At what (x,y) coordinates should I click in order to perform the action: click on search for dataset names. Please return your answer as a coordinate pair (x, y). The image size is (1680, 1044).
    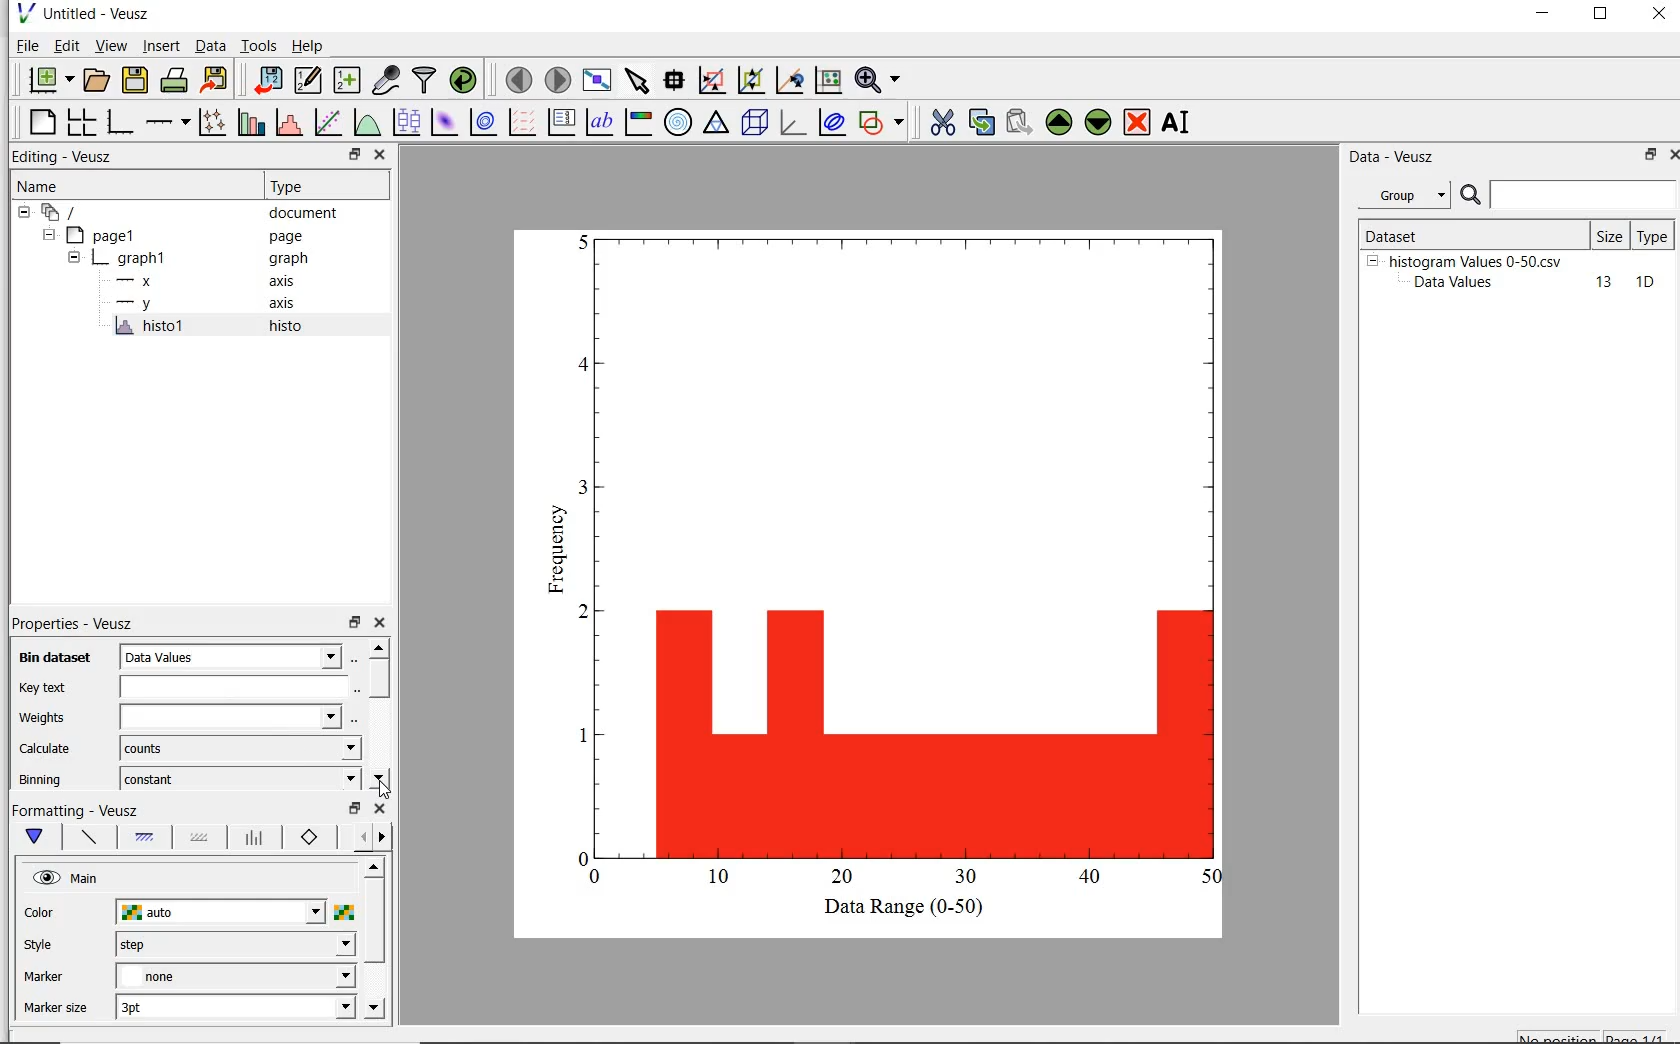
    Looking at the image, I should click on (1584, 195).